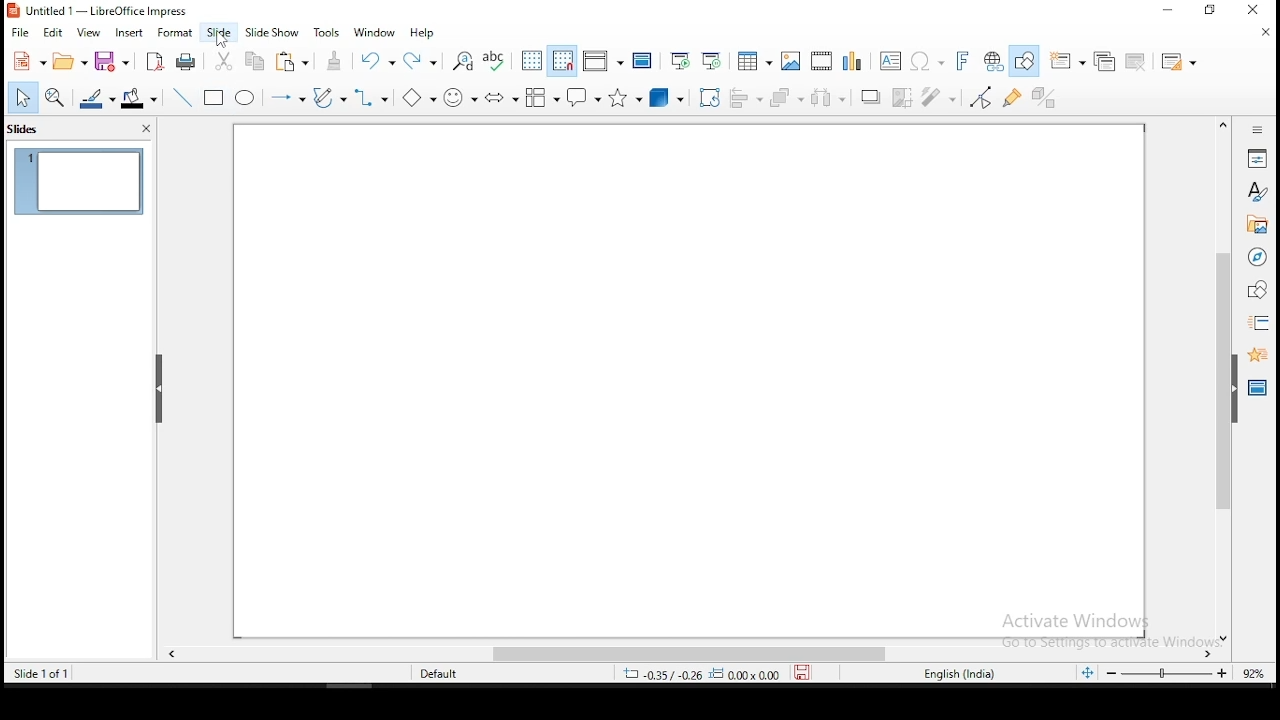  What do you see at coordinates (295, 62) in the screenshot?
I see `paste` at bounding box center [295, 62].